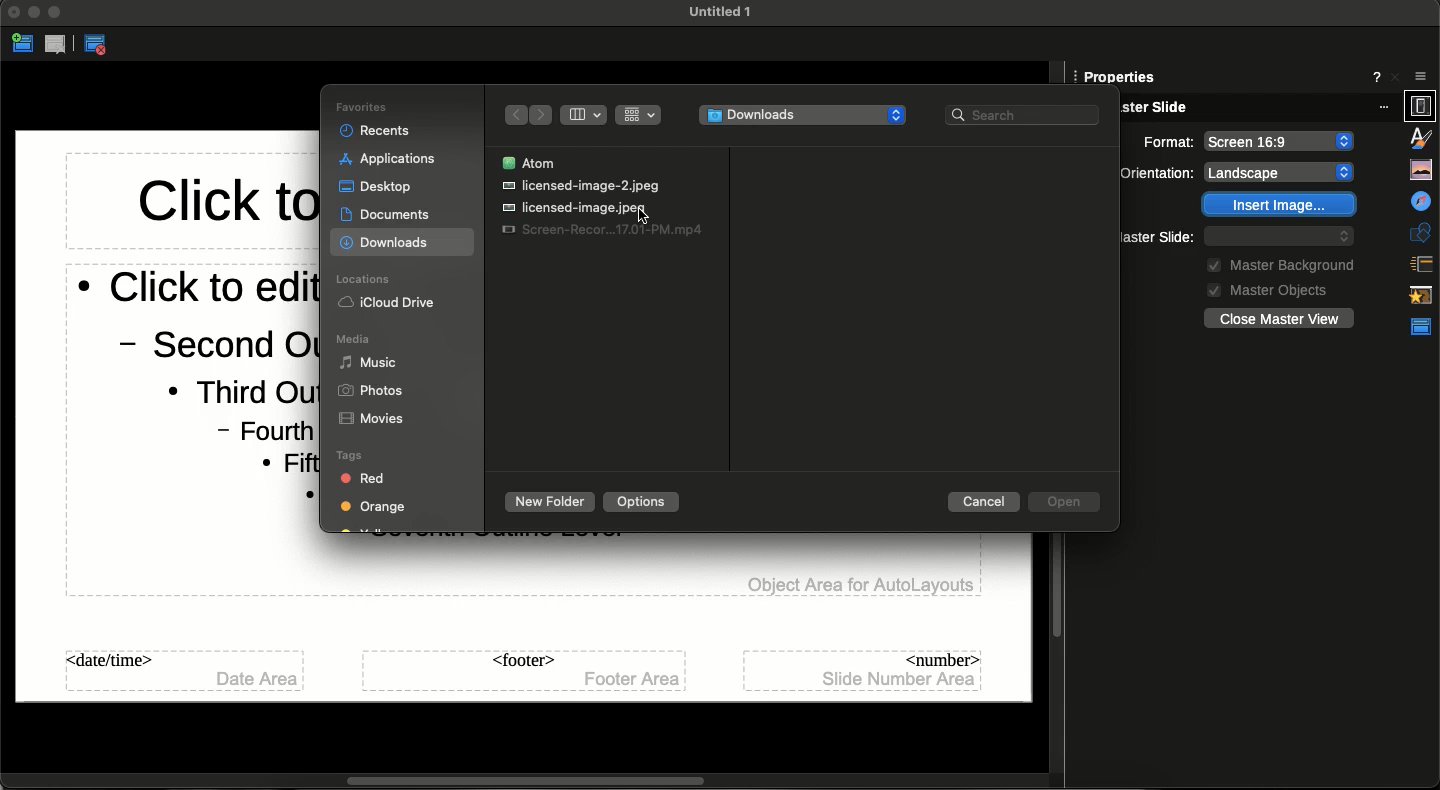  What do you see at coordinates (1419, 293) in the screenshot?
I see `Master slides` at bounding box center [1419, 293].